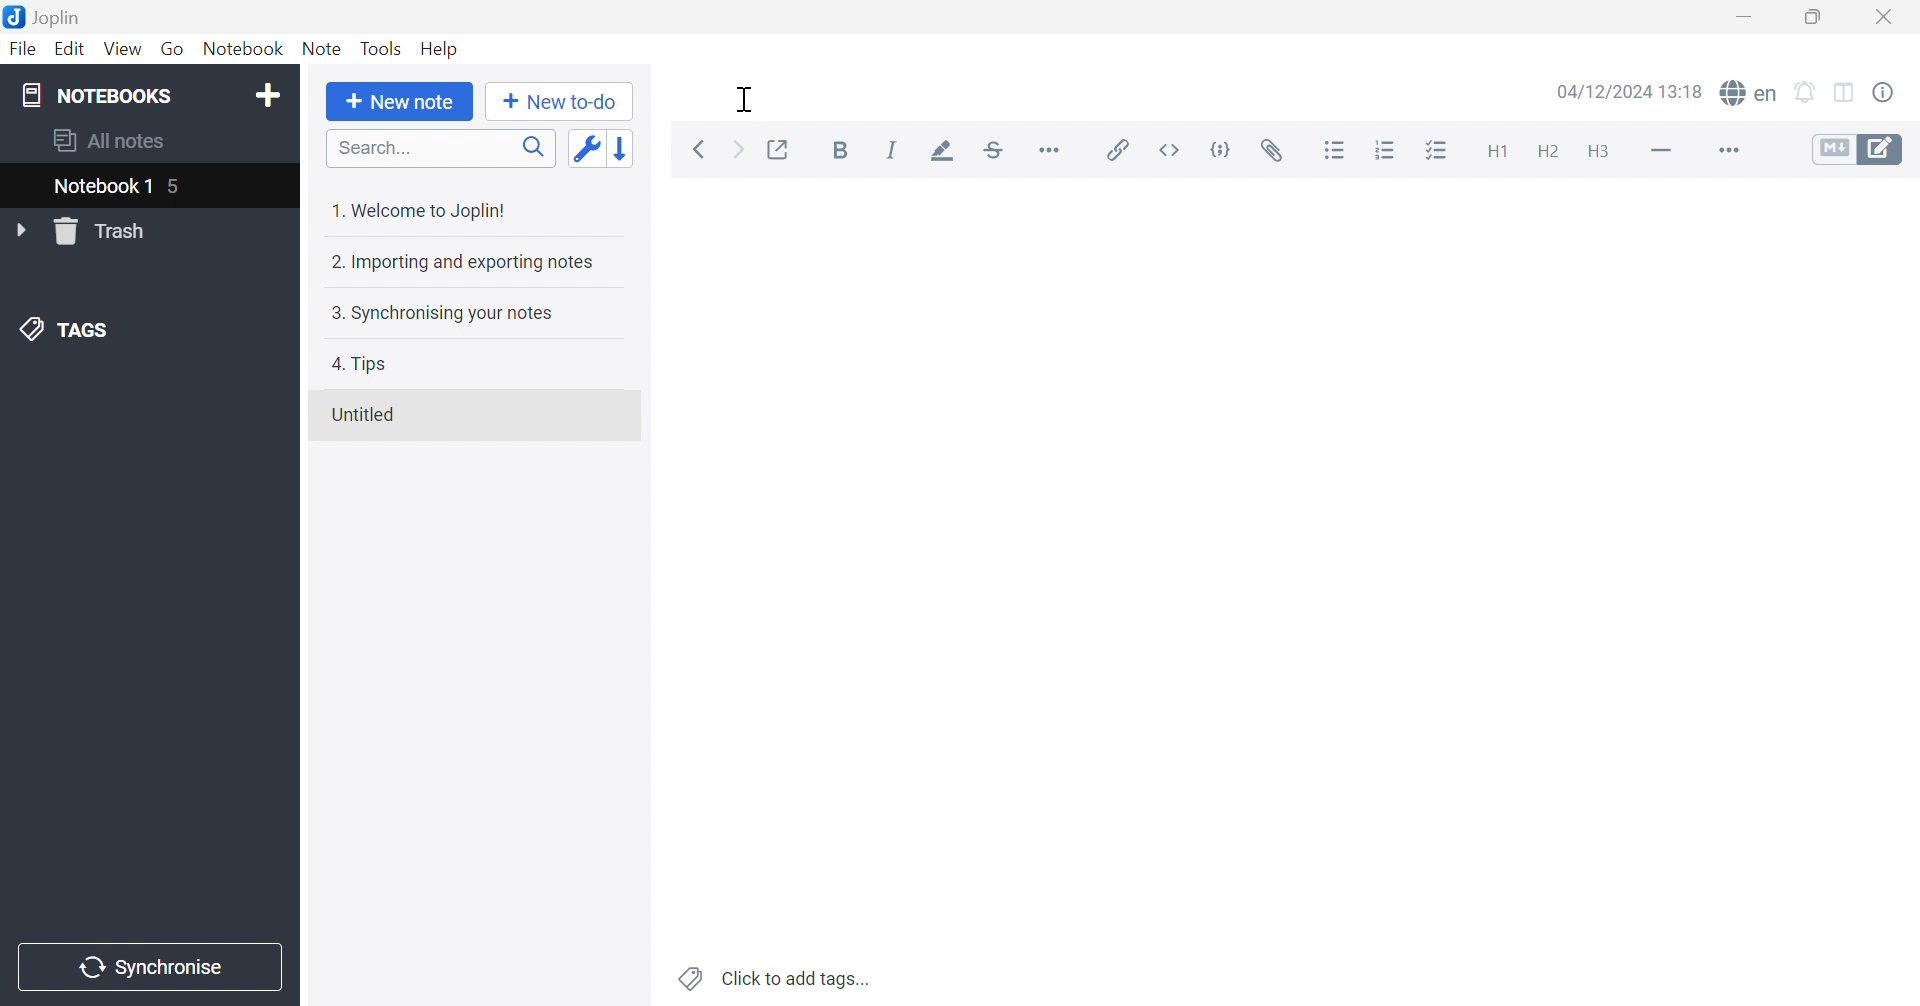  I want to click on Checkbox list, so click(1433, 152).